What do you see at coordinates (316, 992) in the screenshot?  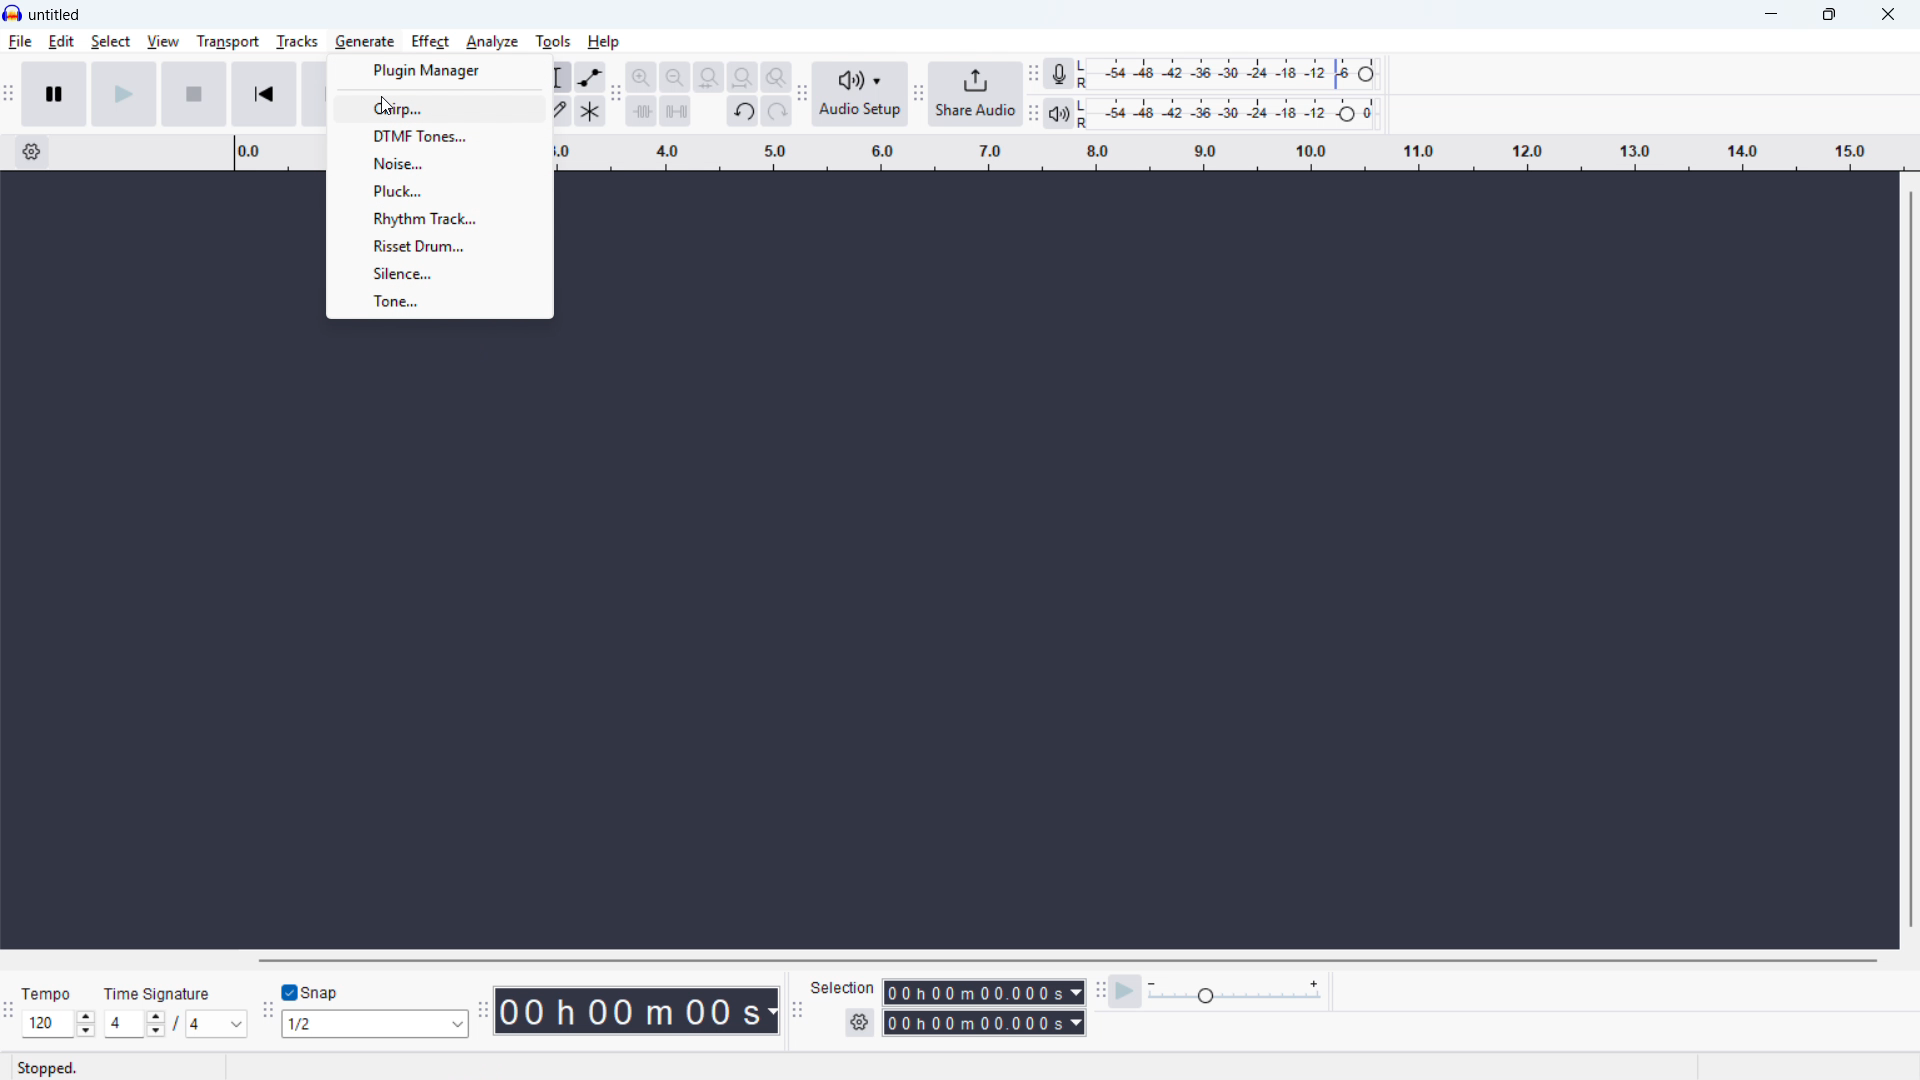 I see `Toggle snap ` at bounding box center [316, 992].